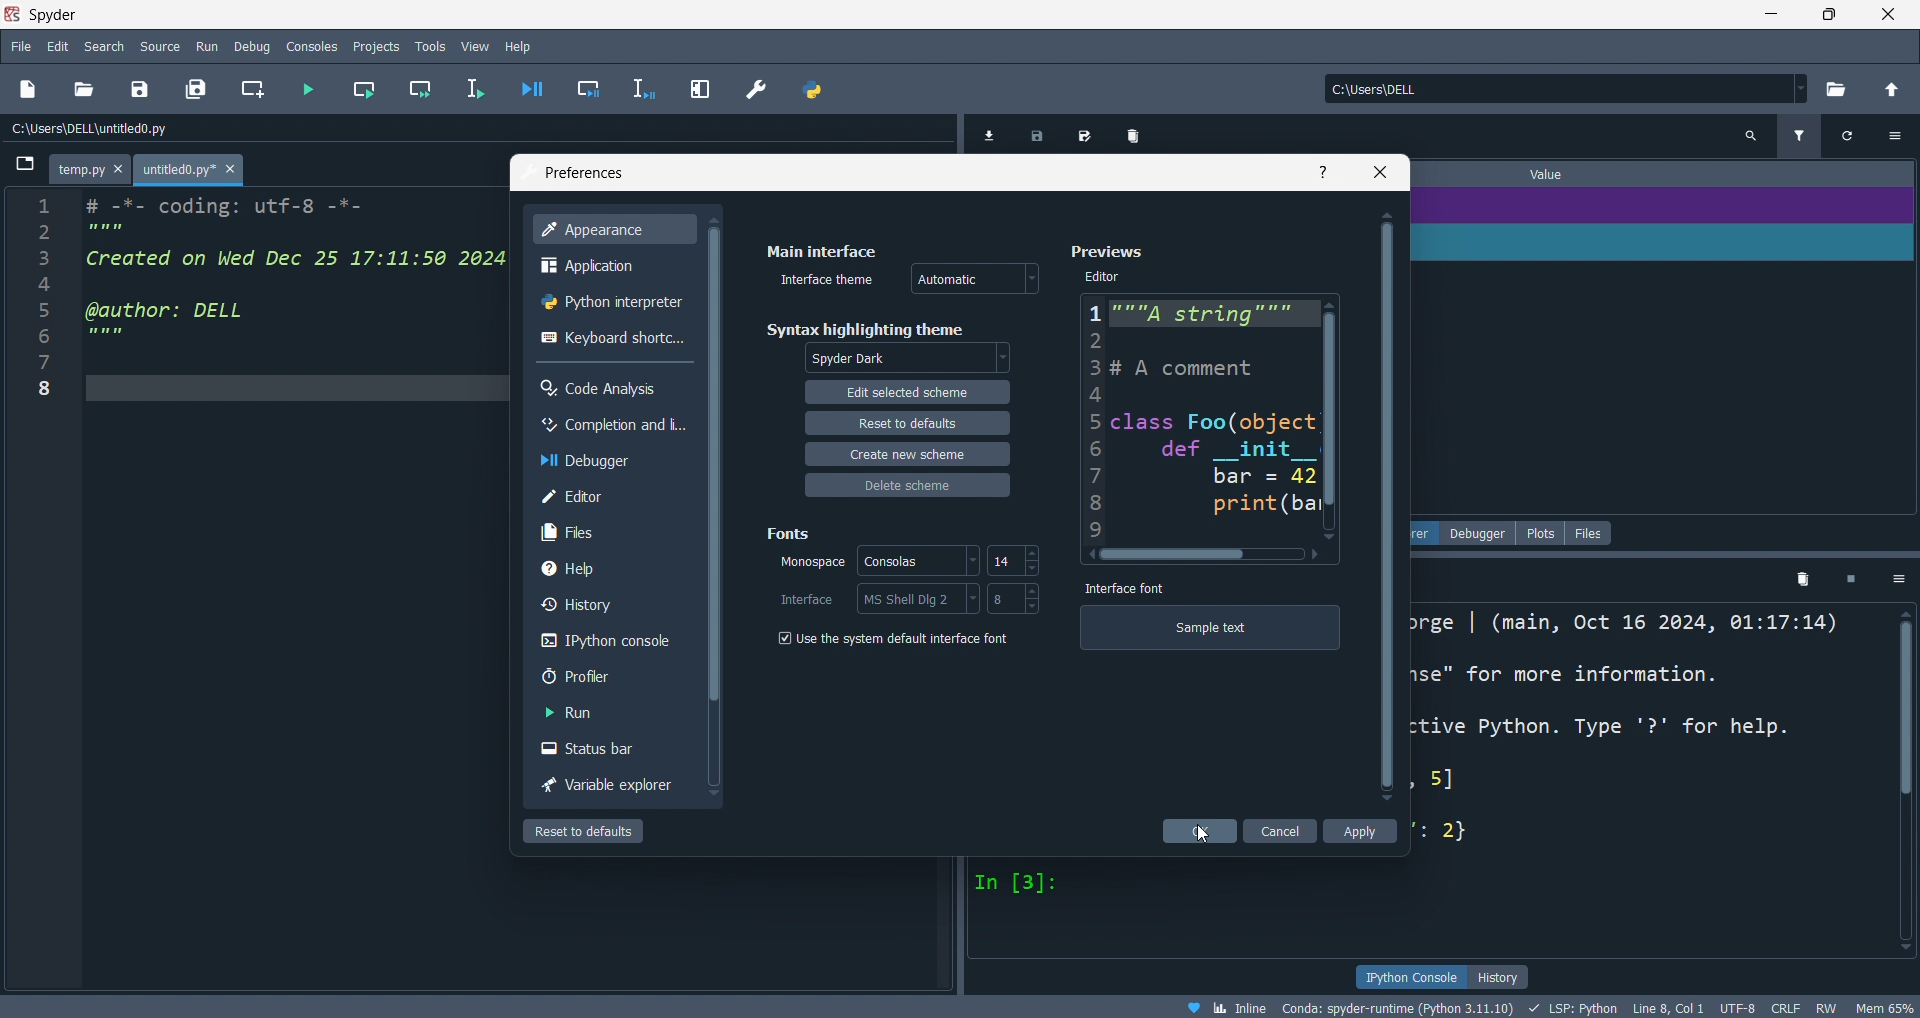  What do you see at coordinates (56, 45) in the screenshot?
I see `edit` at bounding box center [56, 45].